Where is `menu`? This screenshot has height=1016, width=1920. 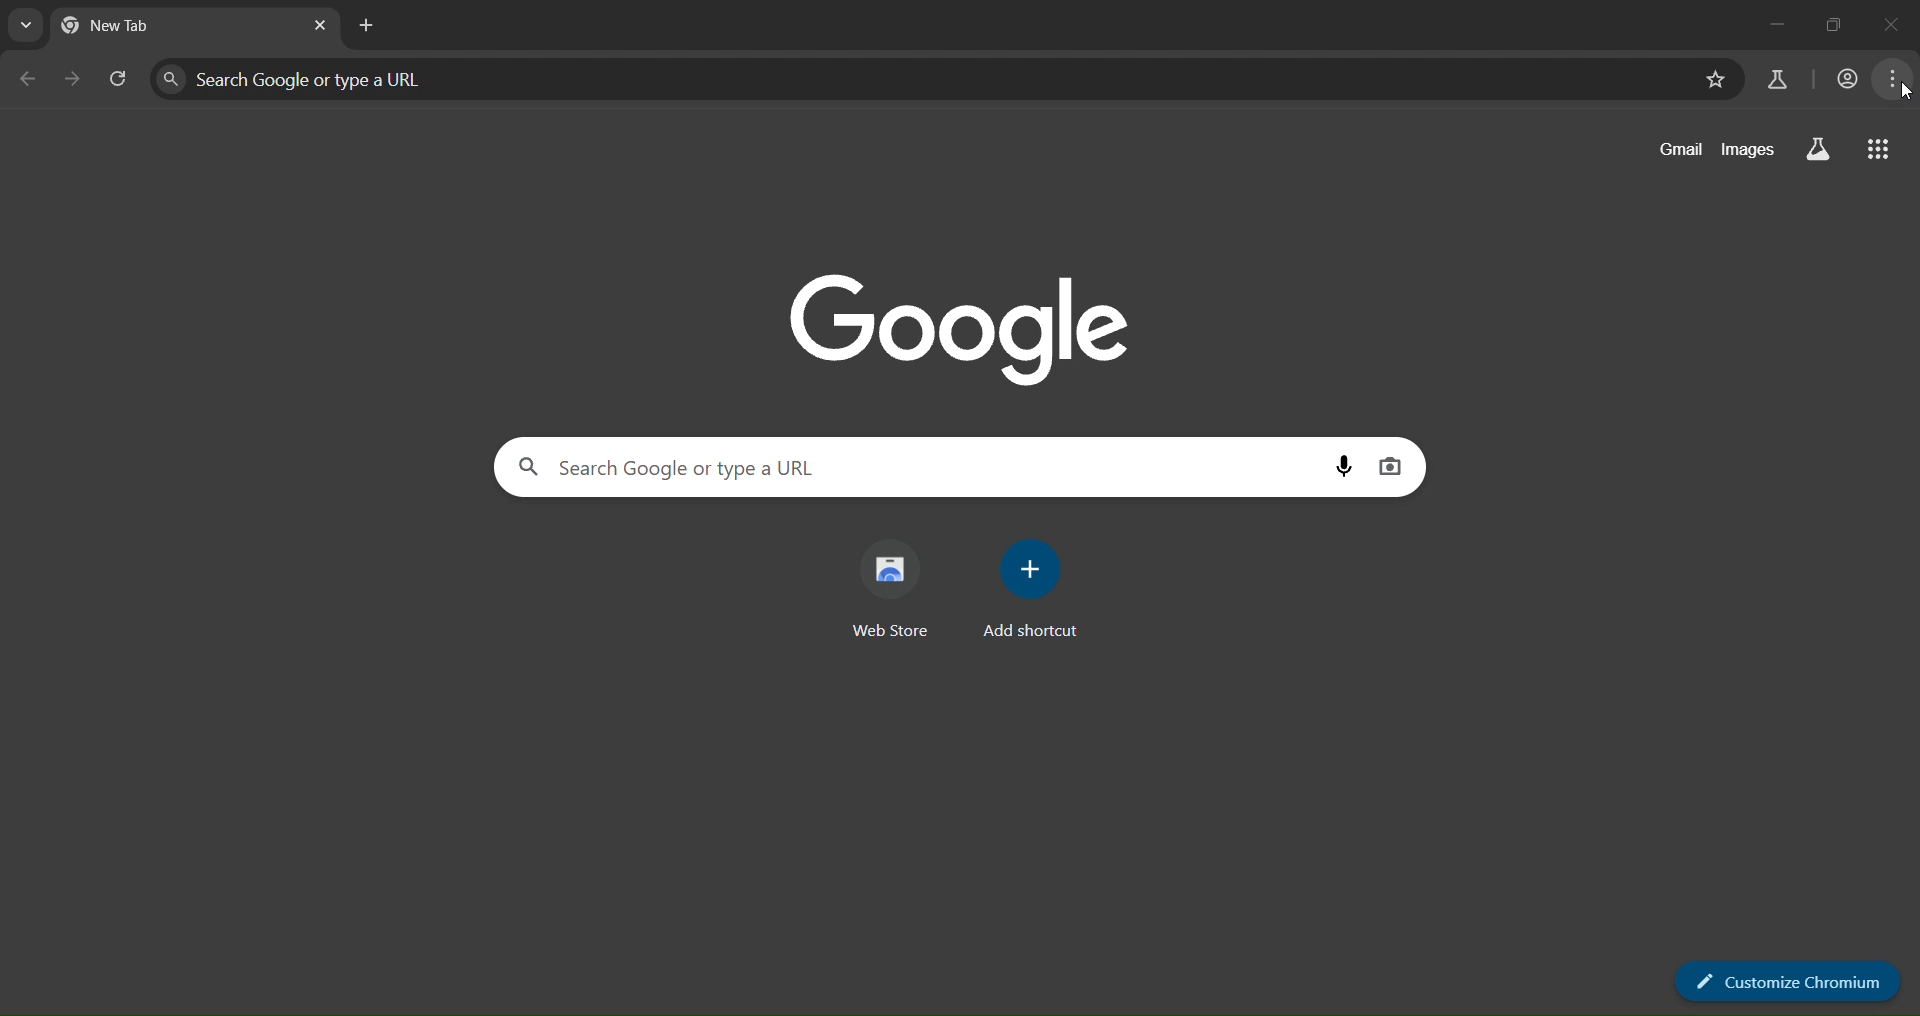
menu is located at coordinates (1892, 78).